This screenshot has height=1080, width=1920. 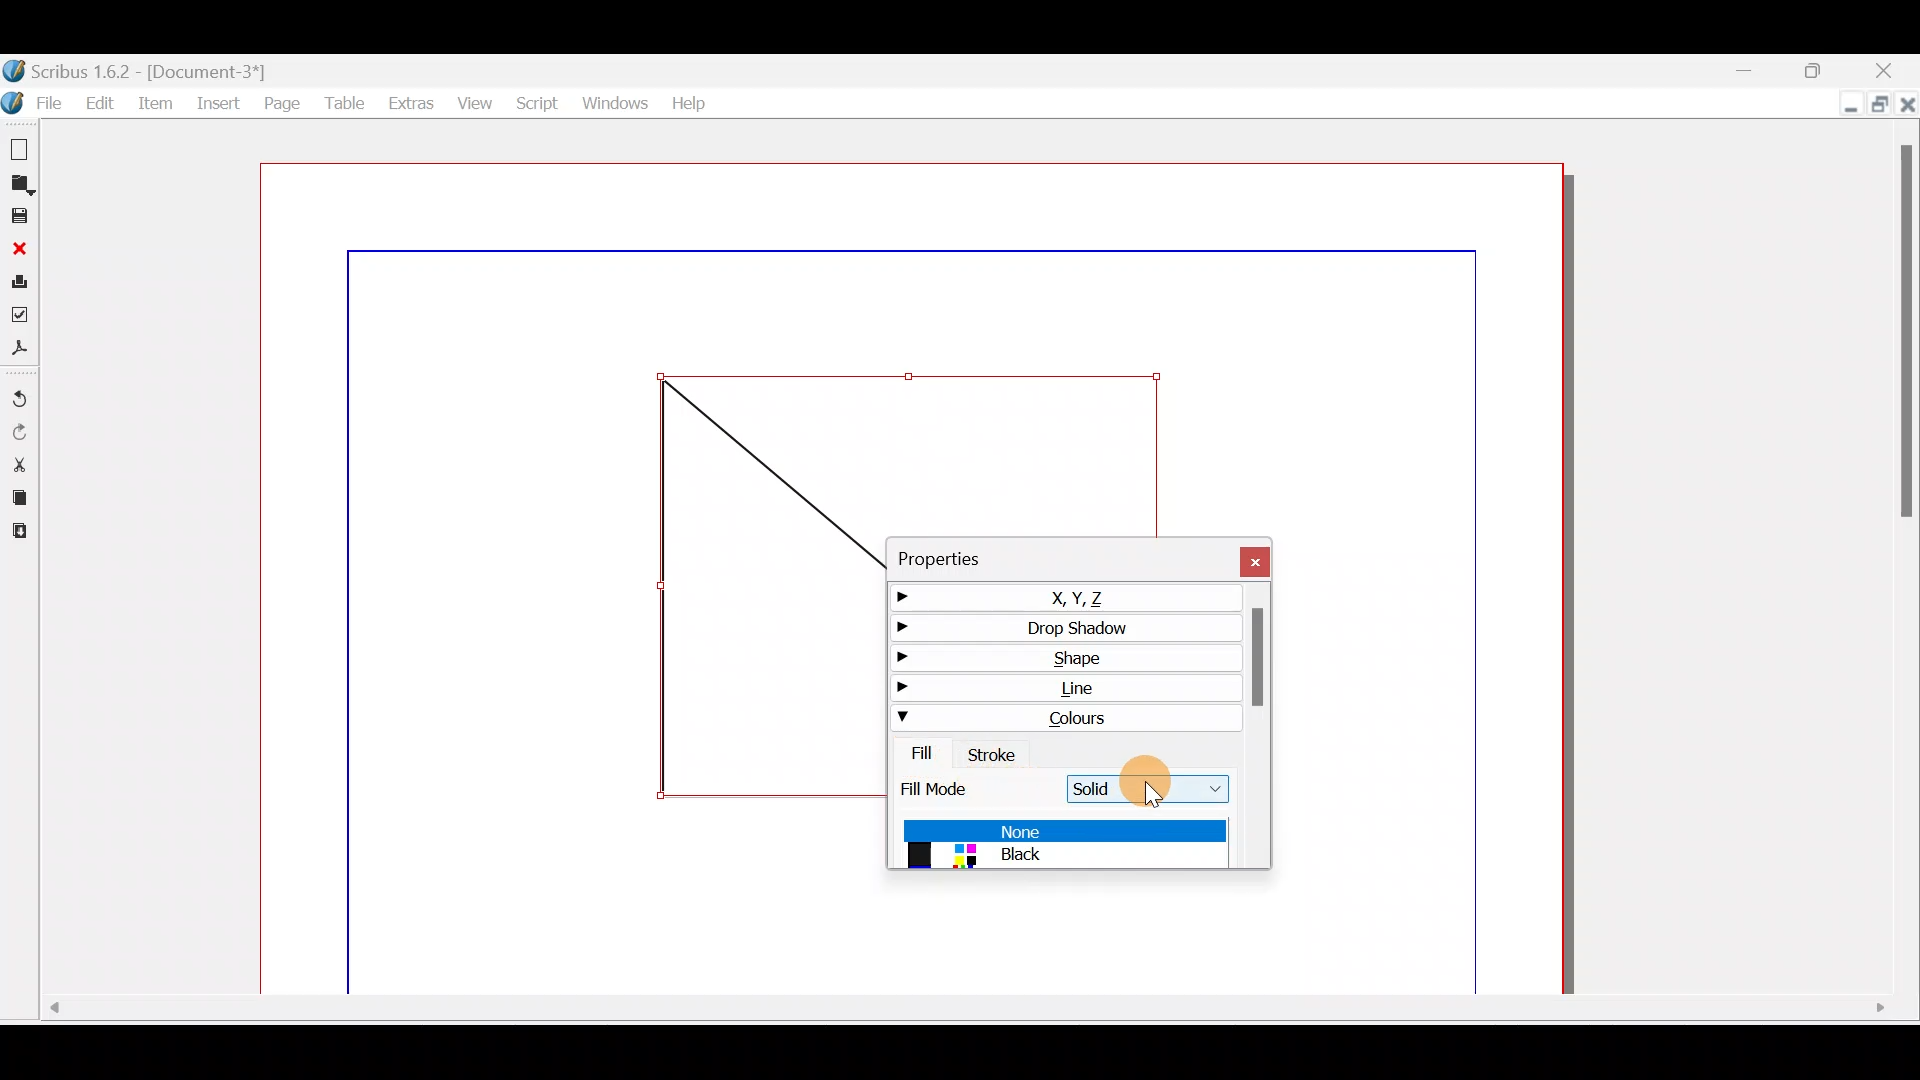 I want to click on Maximise, so click(x=1823, y=69).